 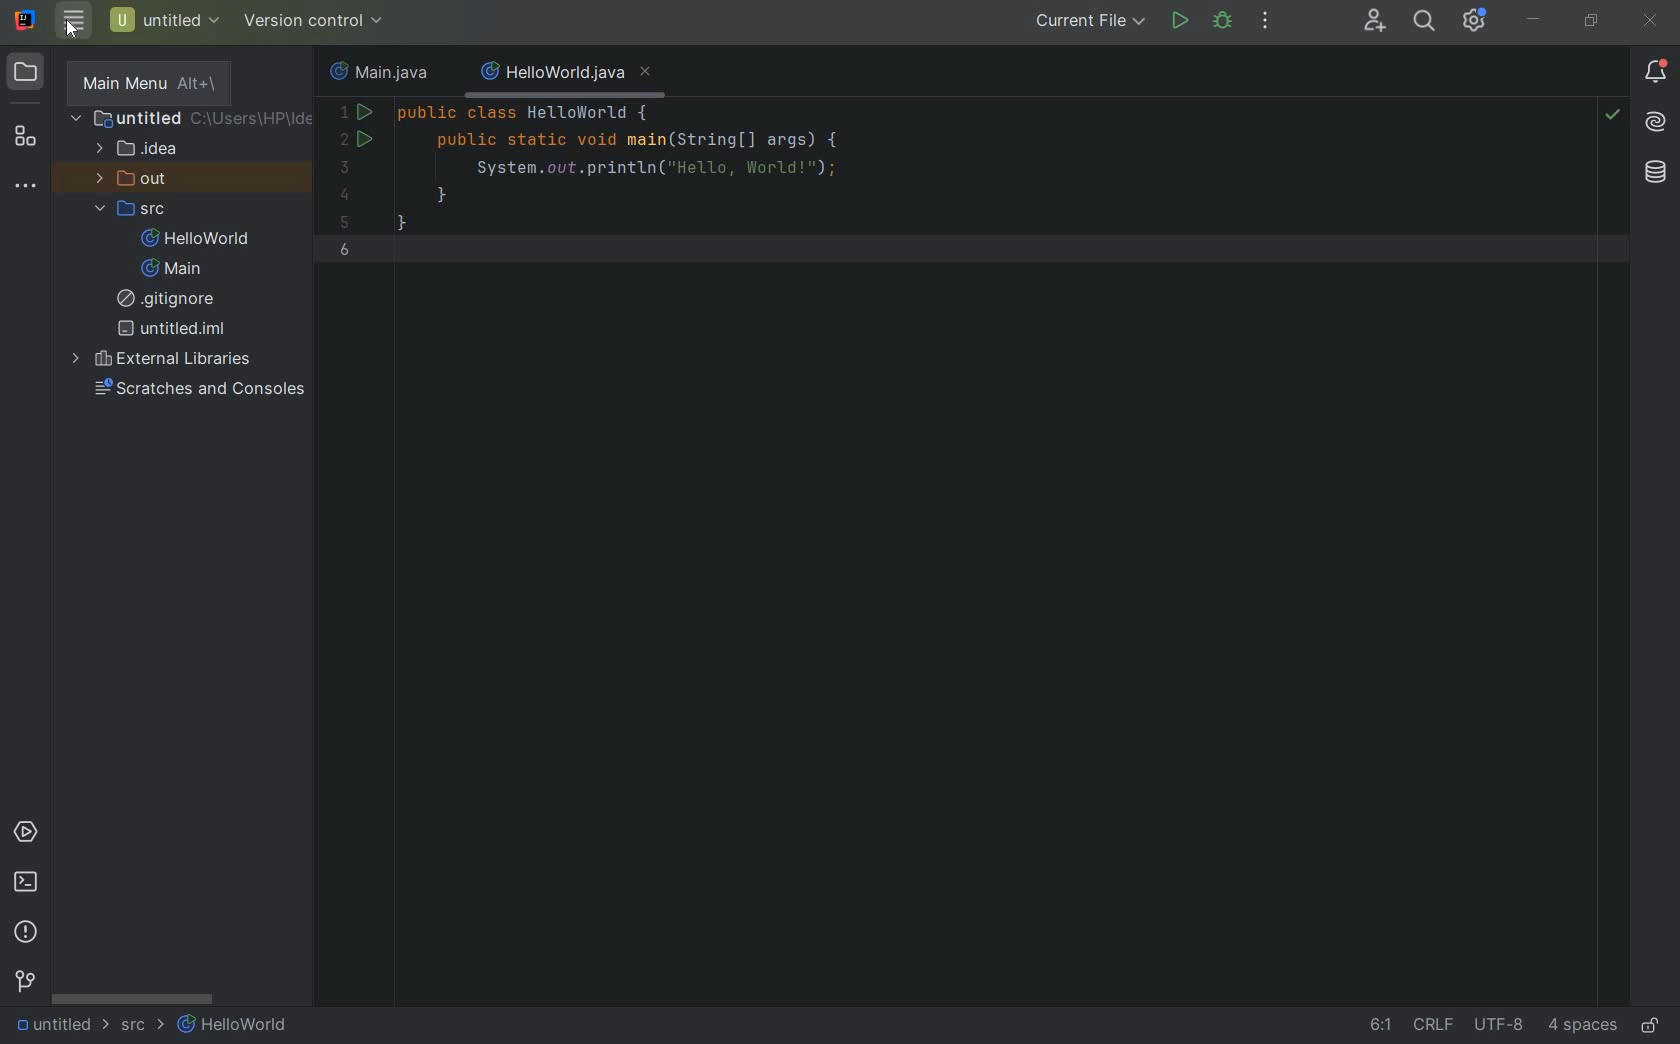 I want to click on MORE ACTIONS, so click(x=1267, y=23).